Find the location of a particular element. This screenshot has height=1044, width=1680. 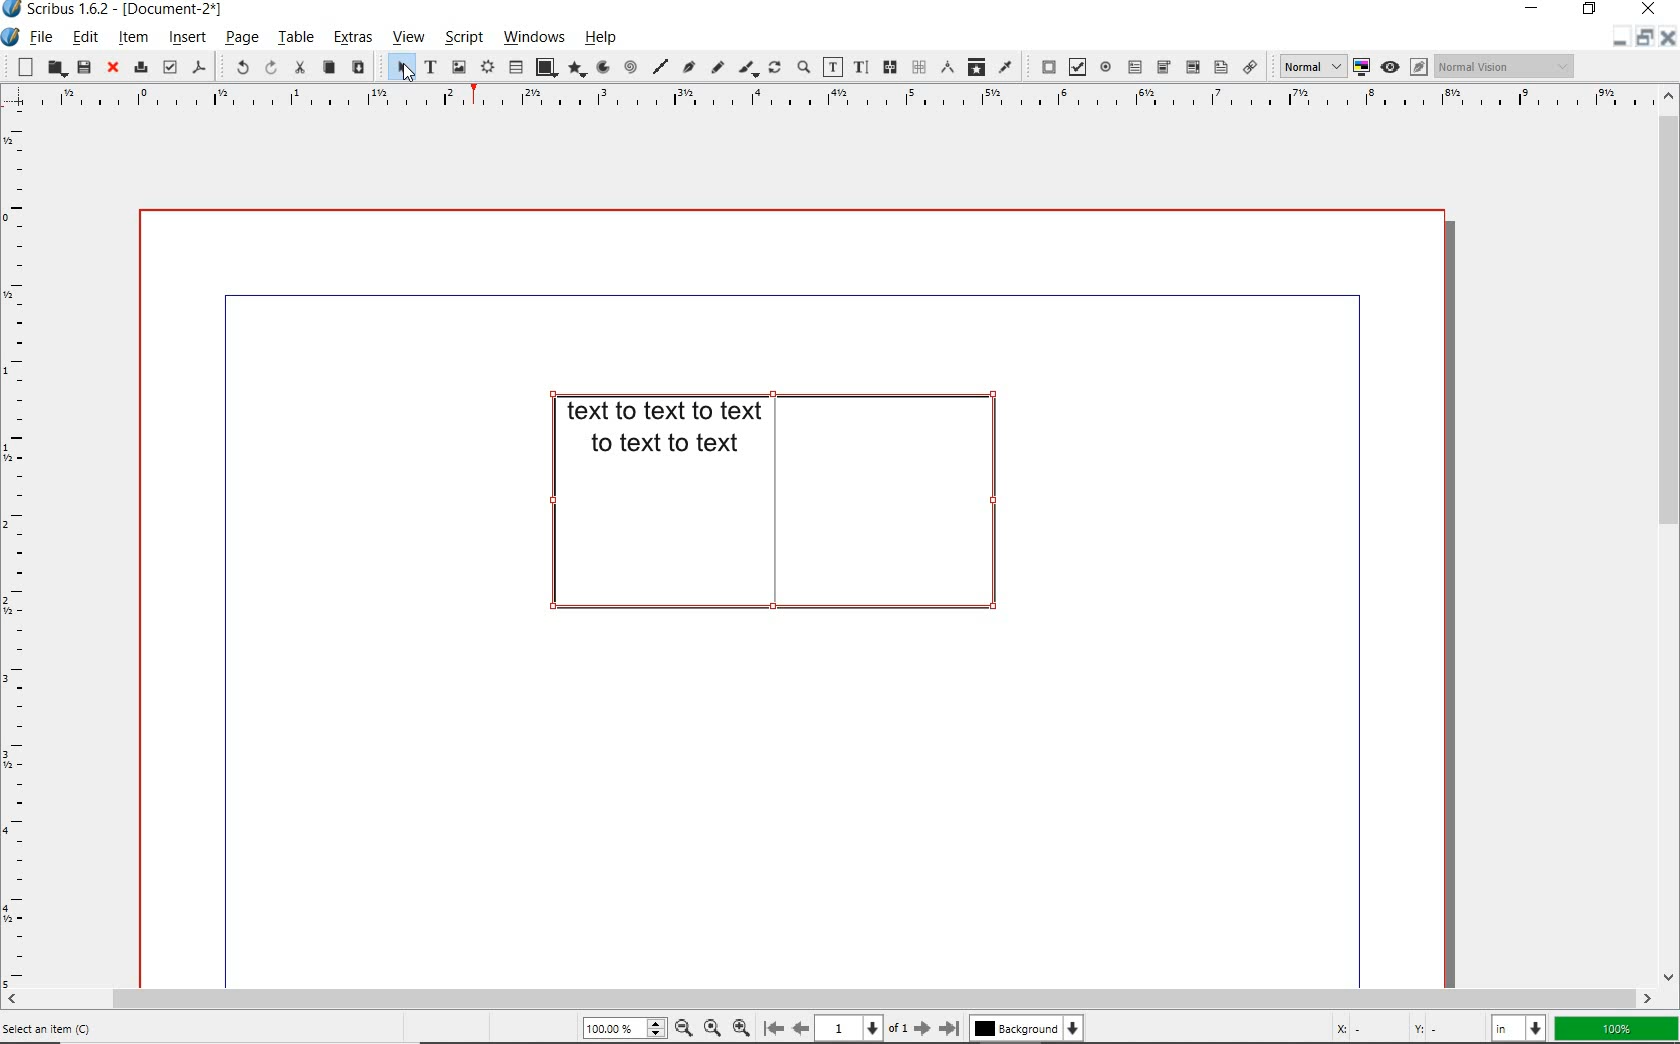

eye dropper is located at coordinates (1006, 67).